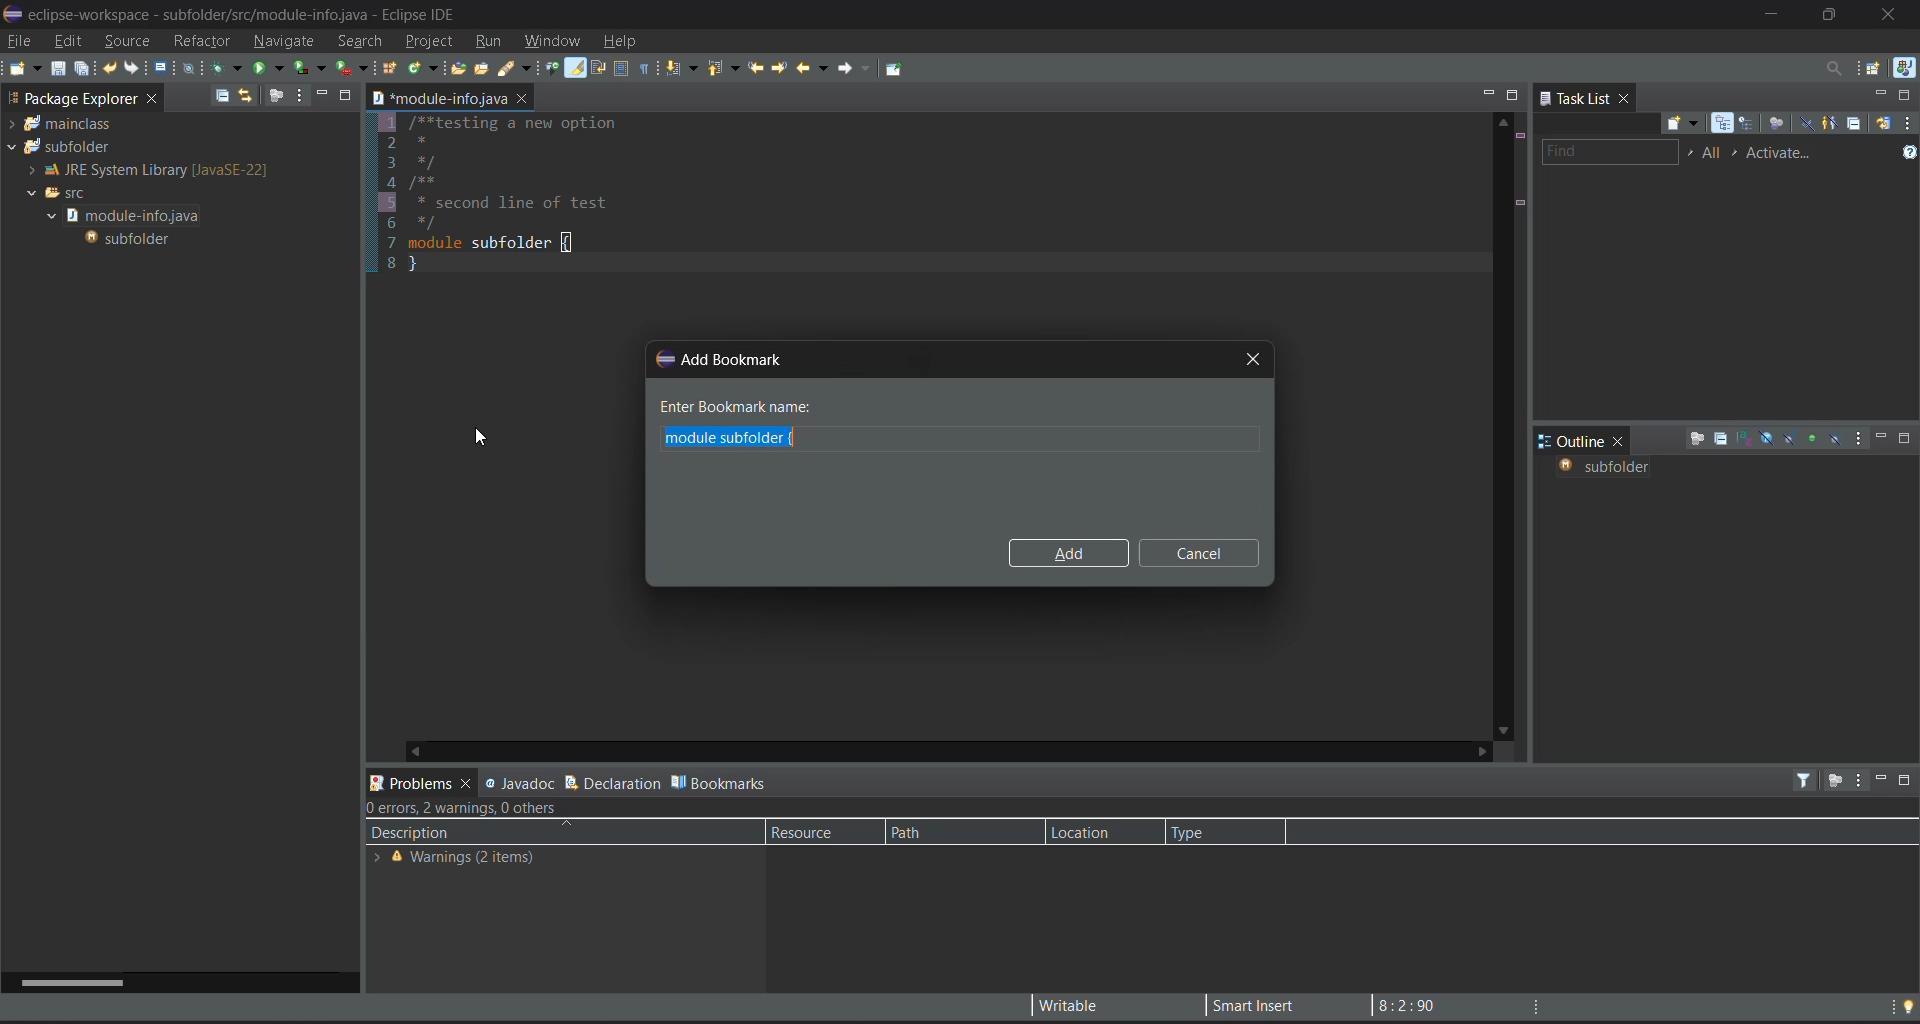  I want to click on add bookmark, so click(720, 357).